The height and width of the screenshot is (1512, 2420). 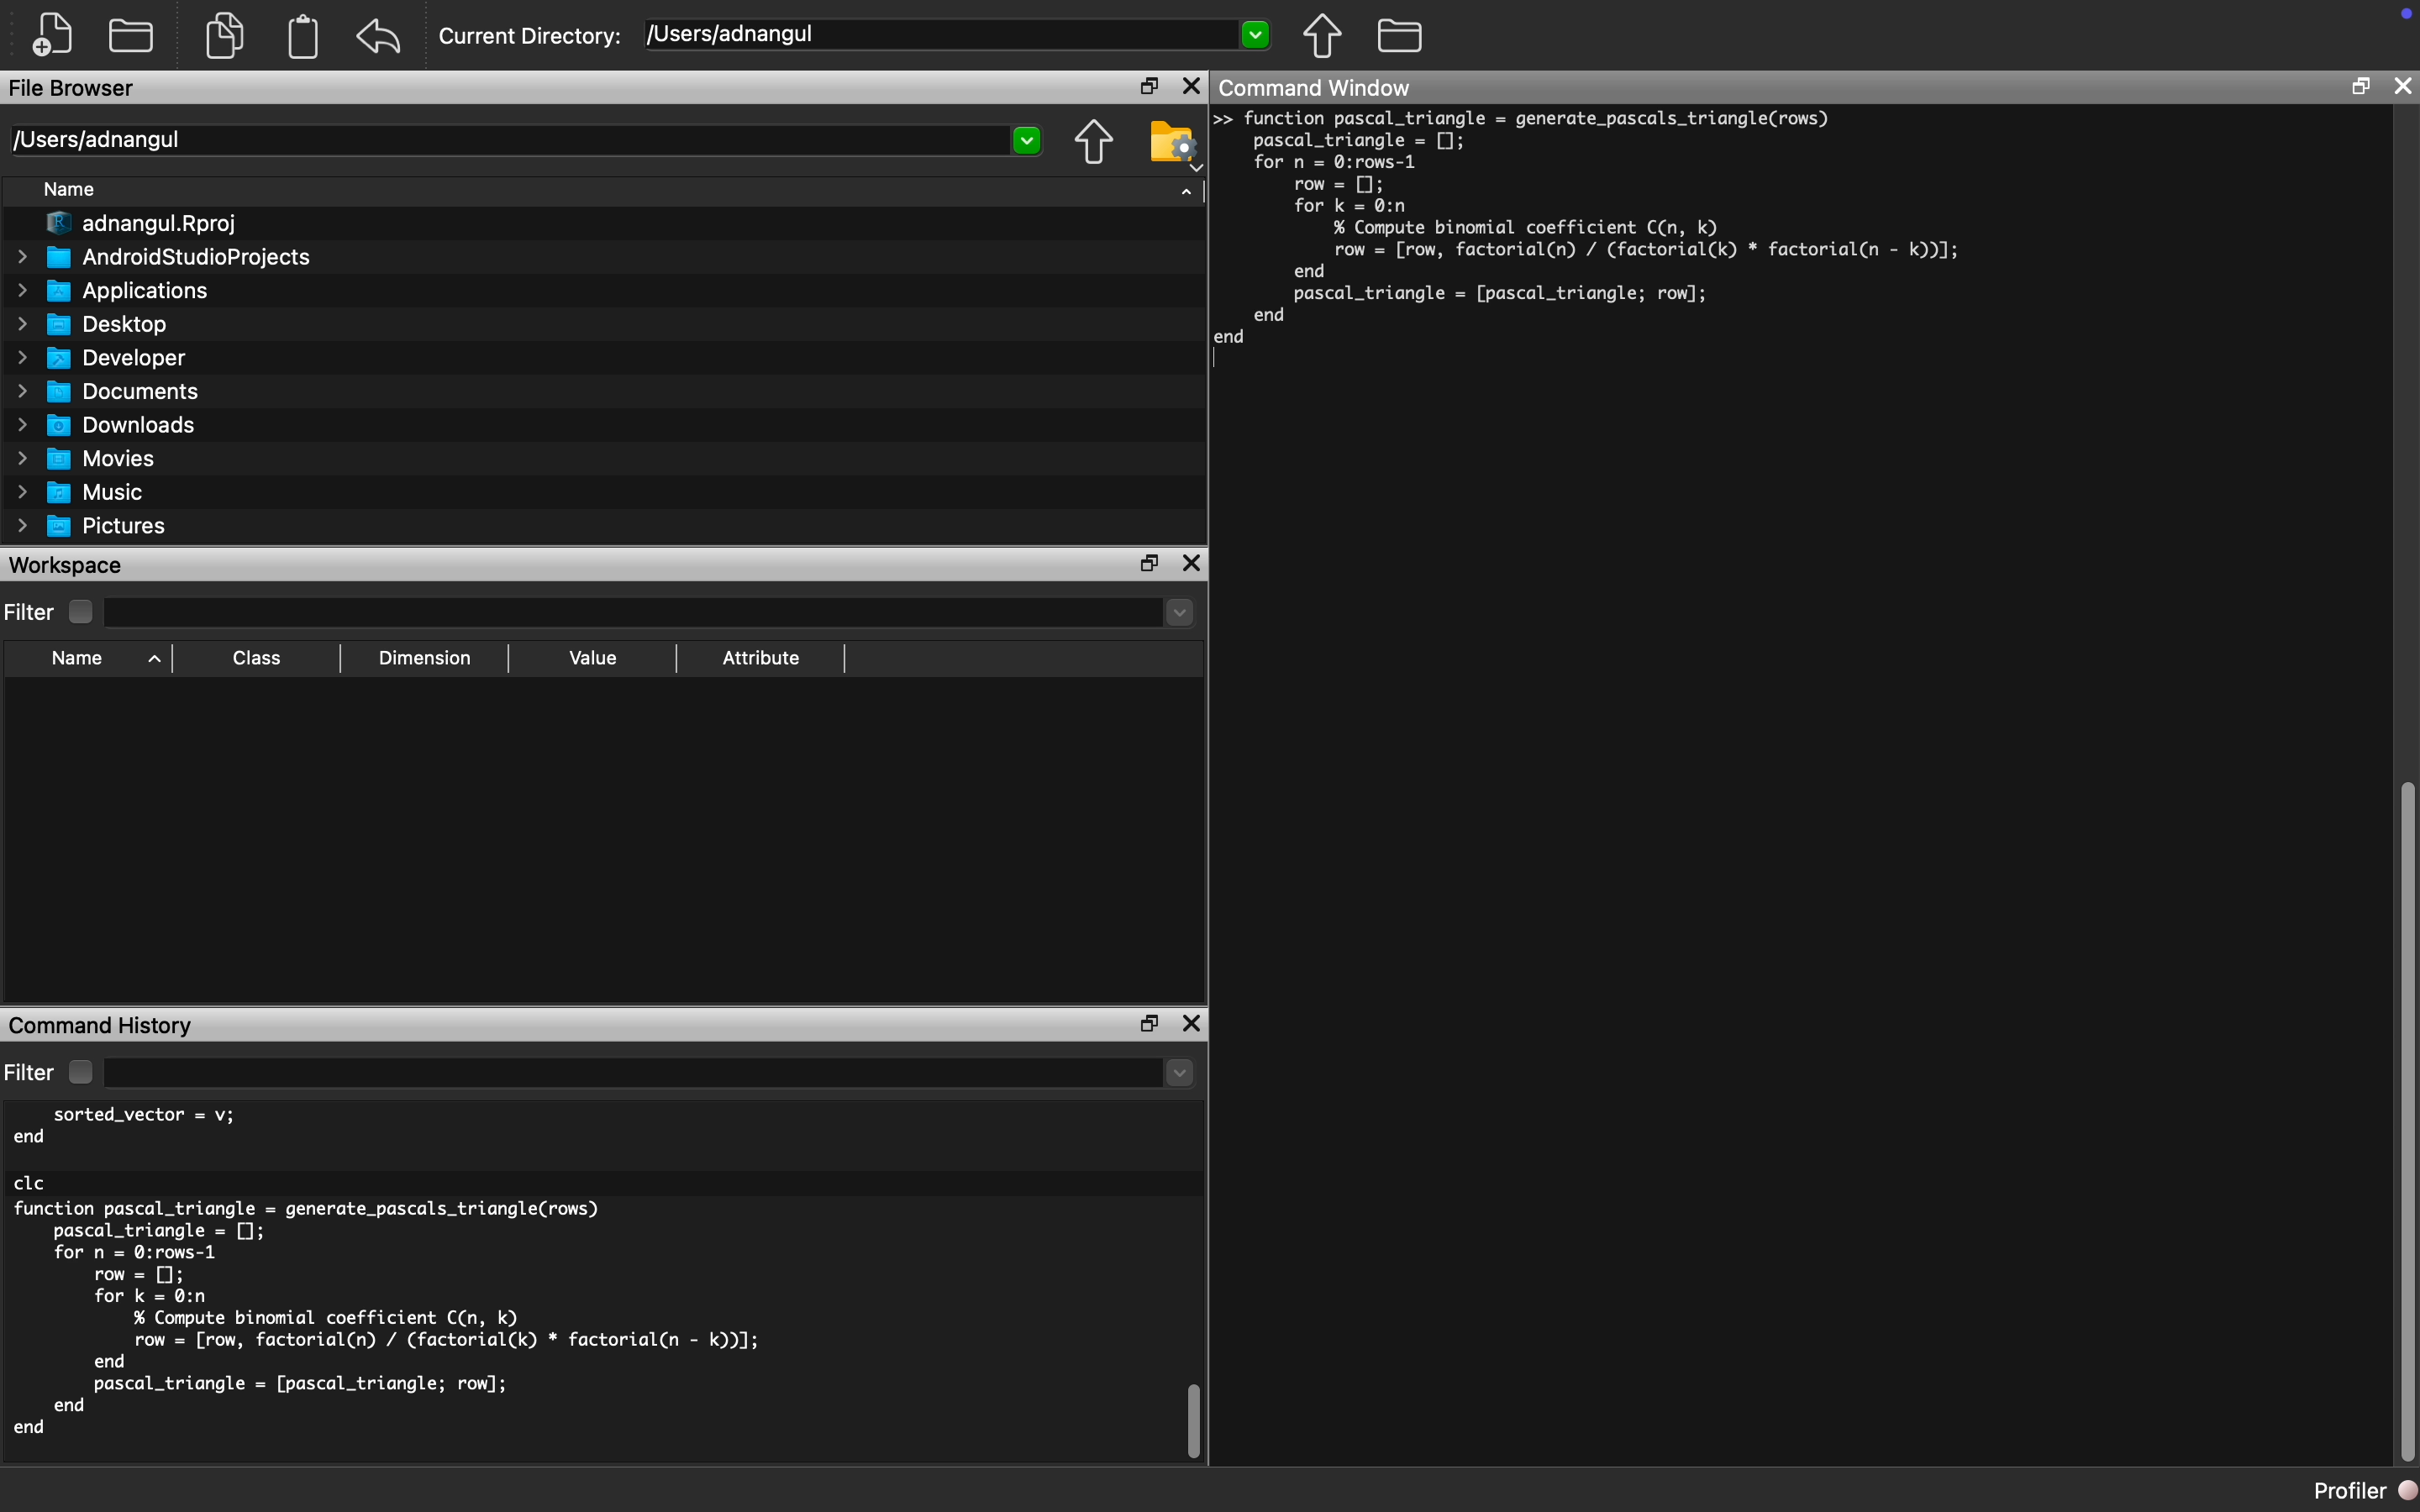 I want to click on Pictures, so click(x=93, y=529).